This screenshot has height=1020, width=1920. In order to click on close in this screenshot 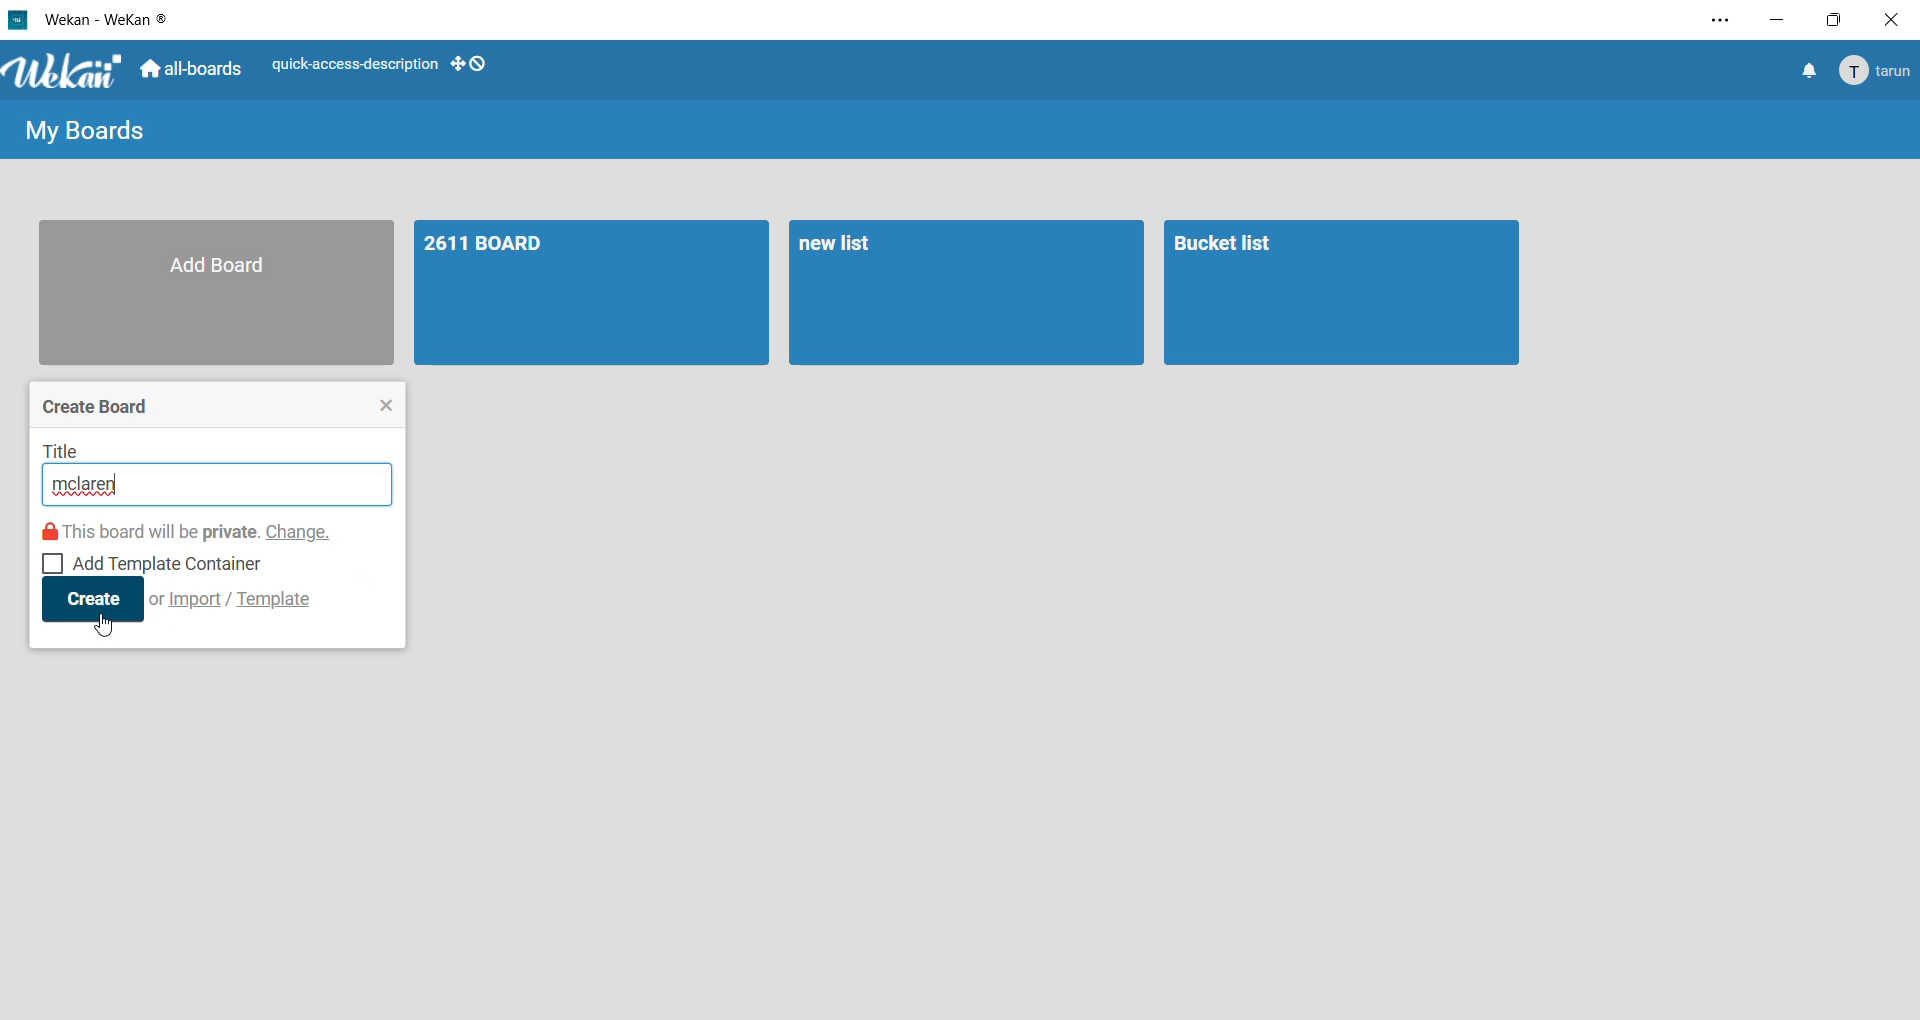, I will do `click(1892, 20)`.